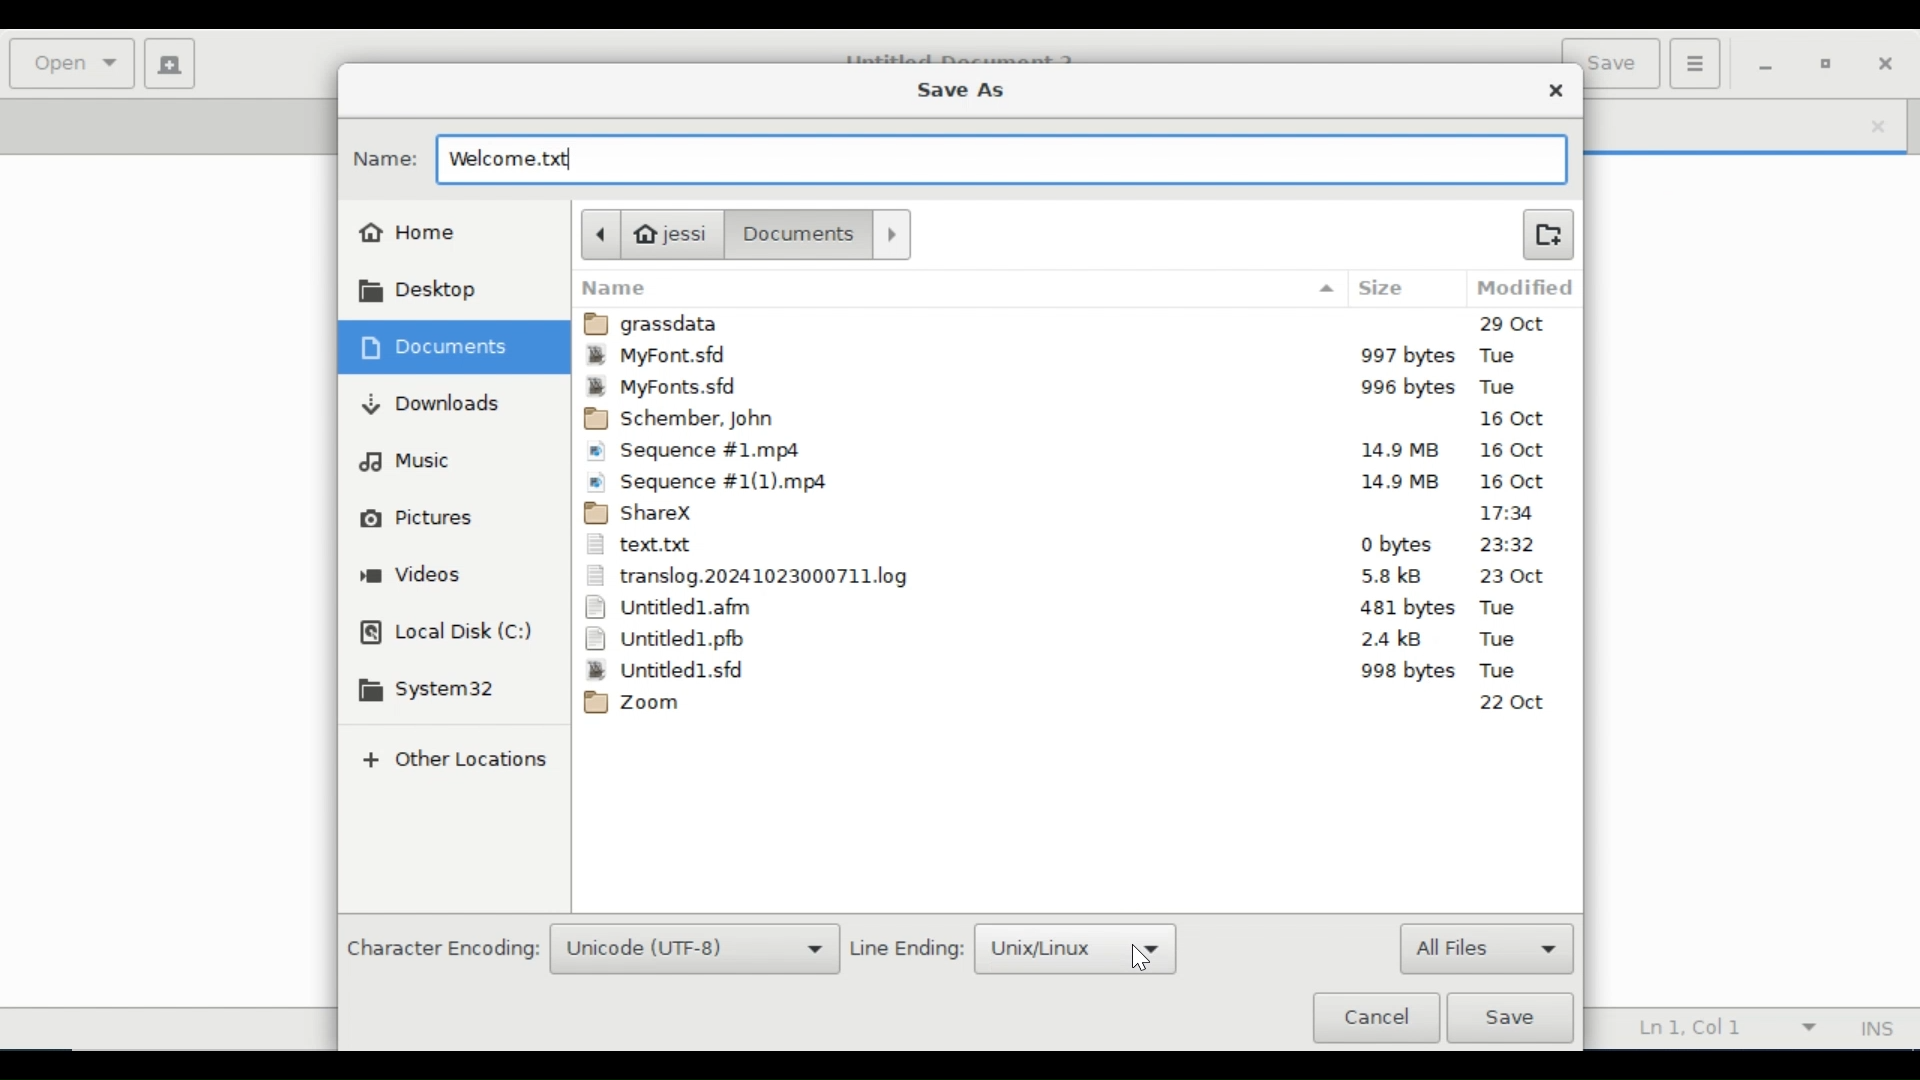 The image size is (1920, 1080). I want to click on Insert Mode, so click(1876, 1028).